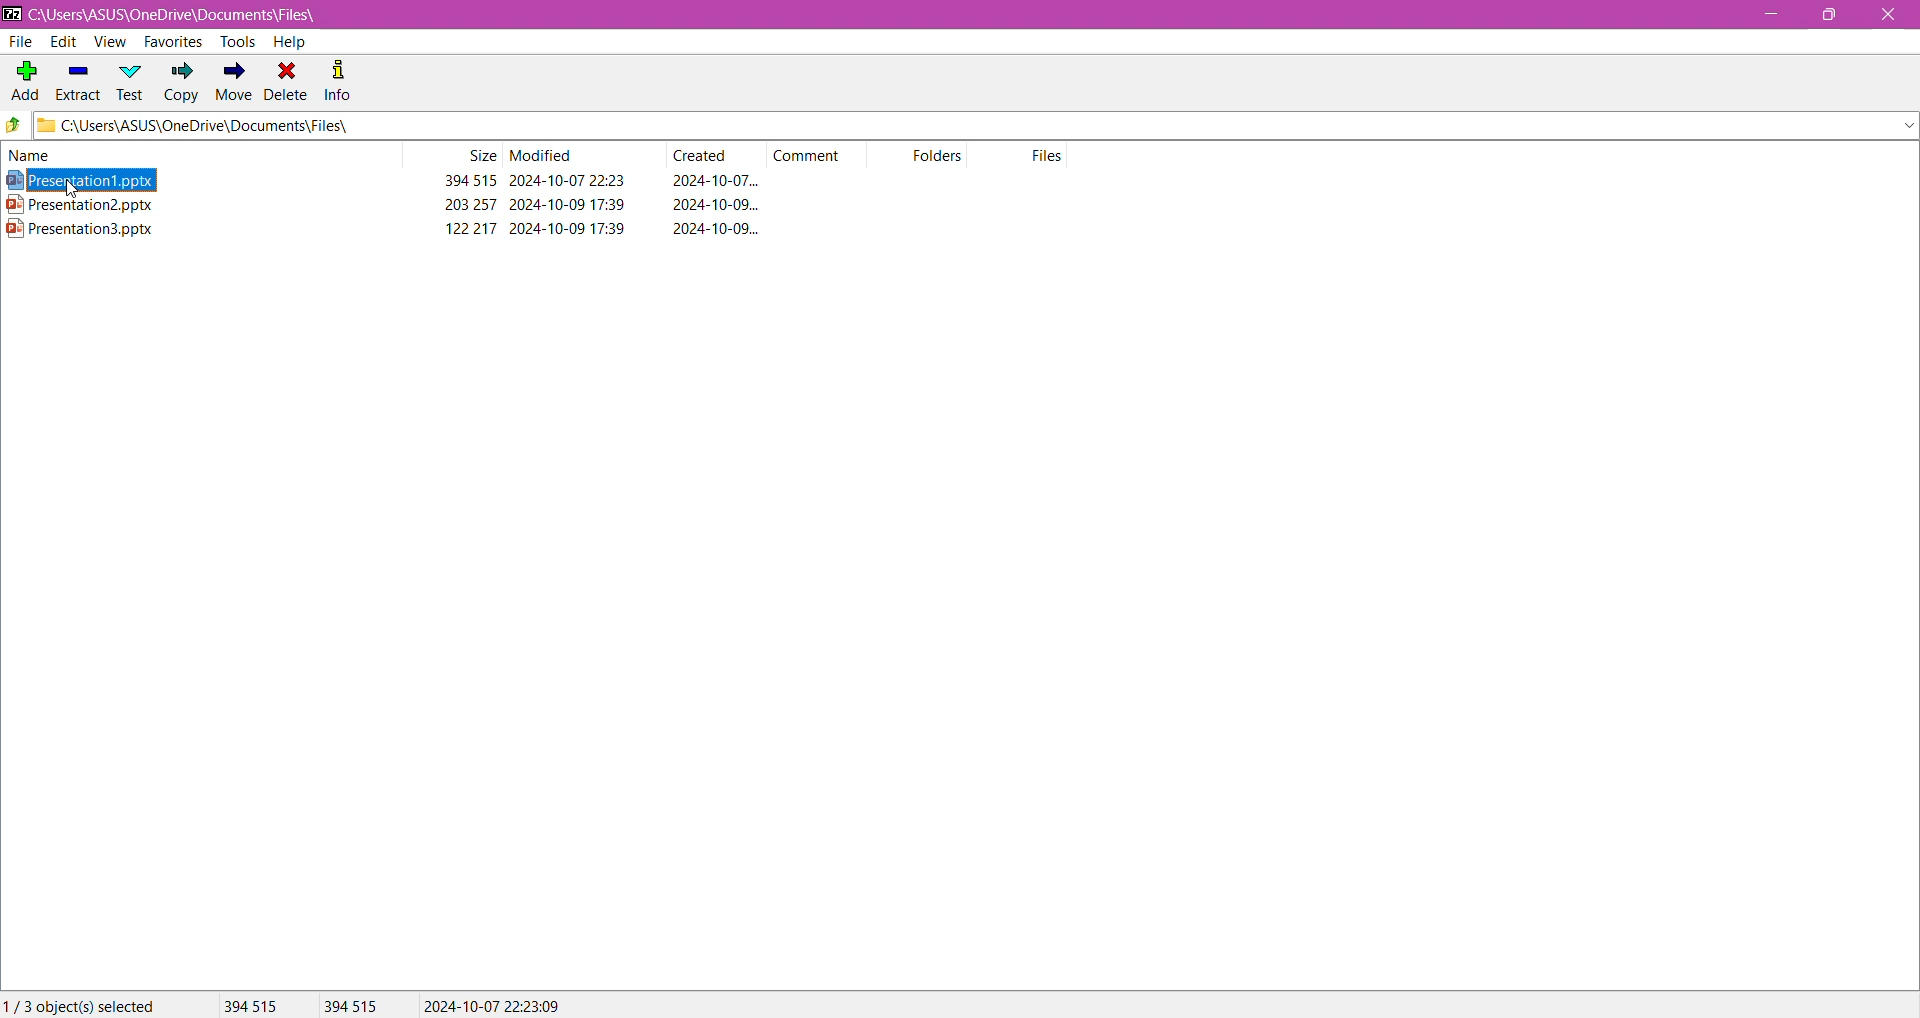 The width and height of the screenshot is (1920, 1018). What do you see at coordinates (400, 228) in the screenshot?
I see `Presentation3.pptx 122217 2024-10-09 17:39 2024-10-09...` at bounding box center [400, 228].